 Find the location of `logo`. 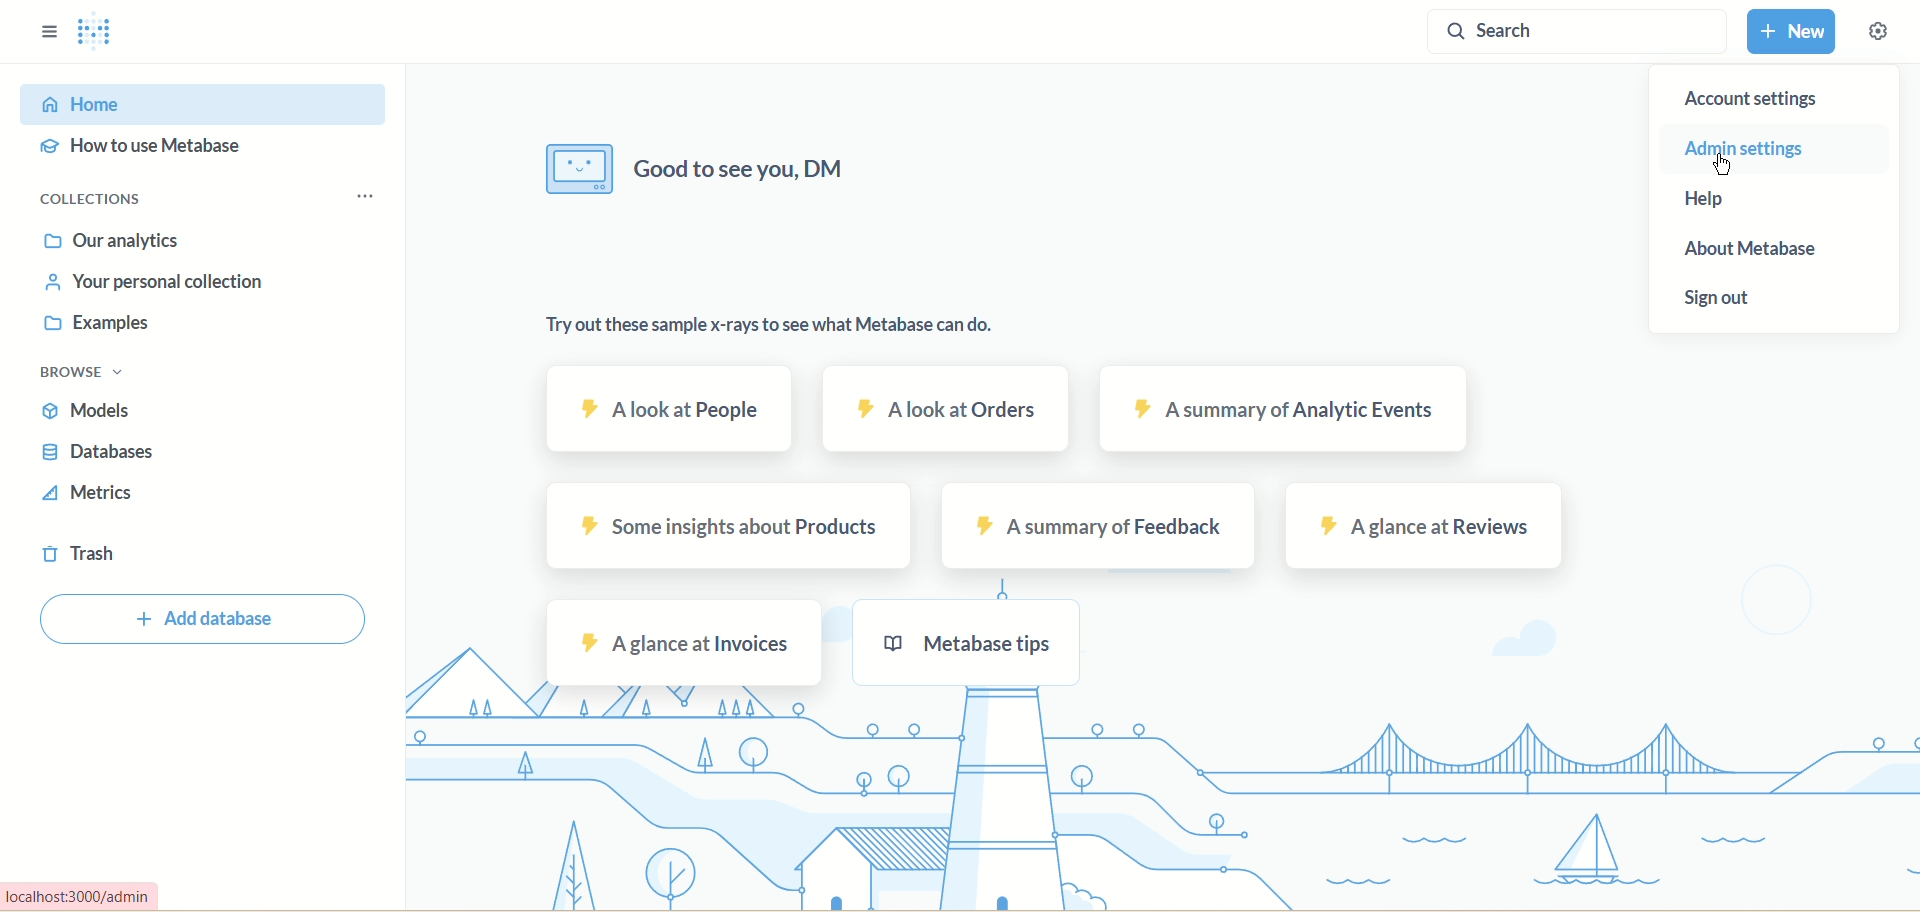

logo is located at coordinates (97, 34).